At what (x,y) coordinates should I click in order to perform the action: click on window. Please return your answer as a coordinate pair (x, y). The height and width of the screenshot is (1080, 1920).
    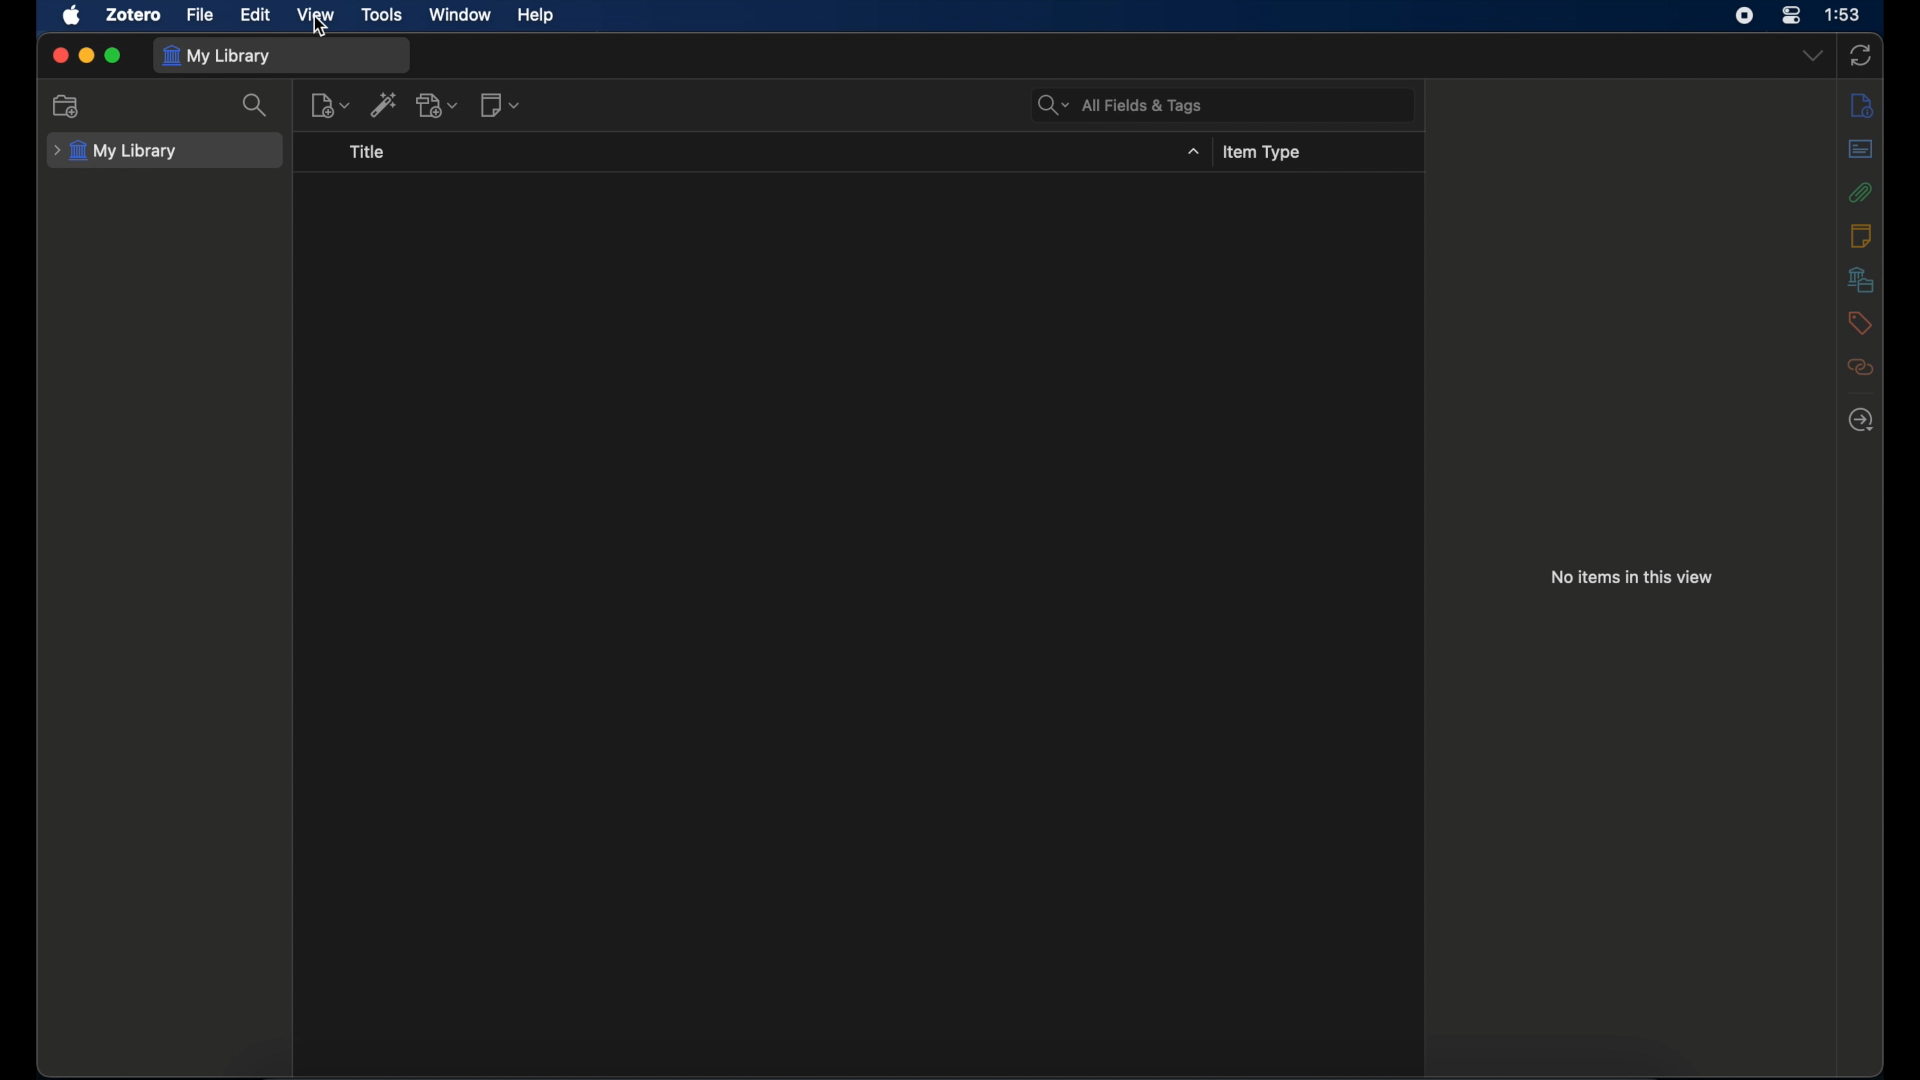
    Looking at the image, I should click on (458, 14).